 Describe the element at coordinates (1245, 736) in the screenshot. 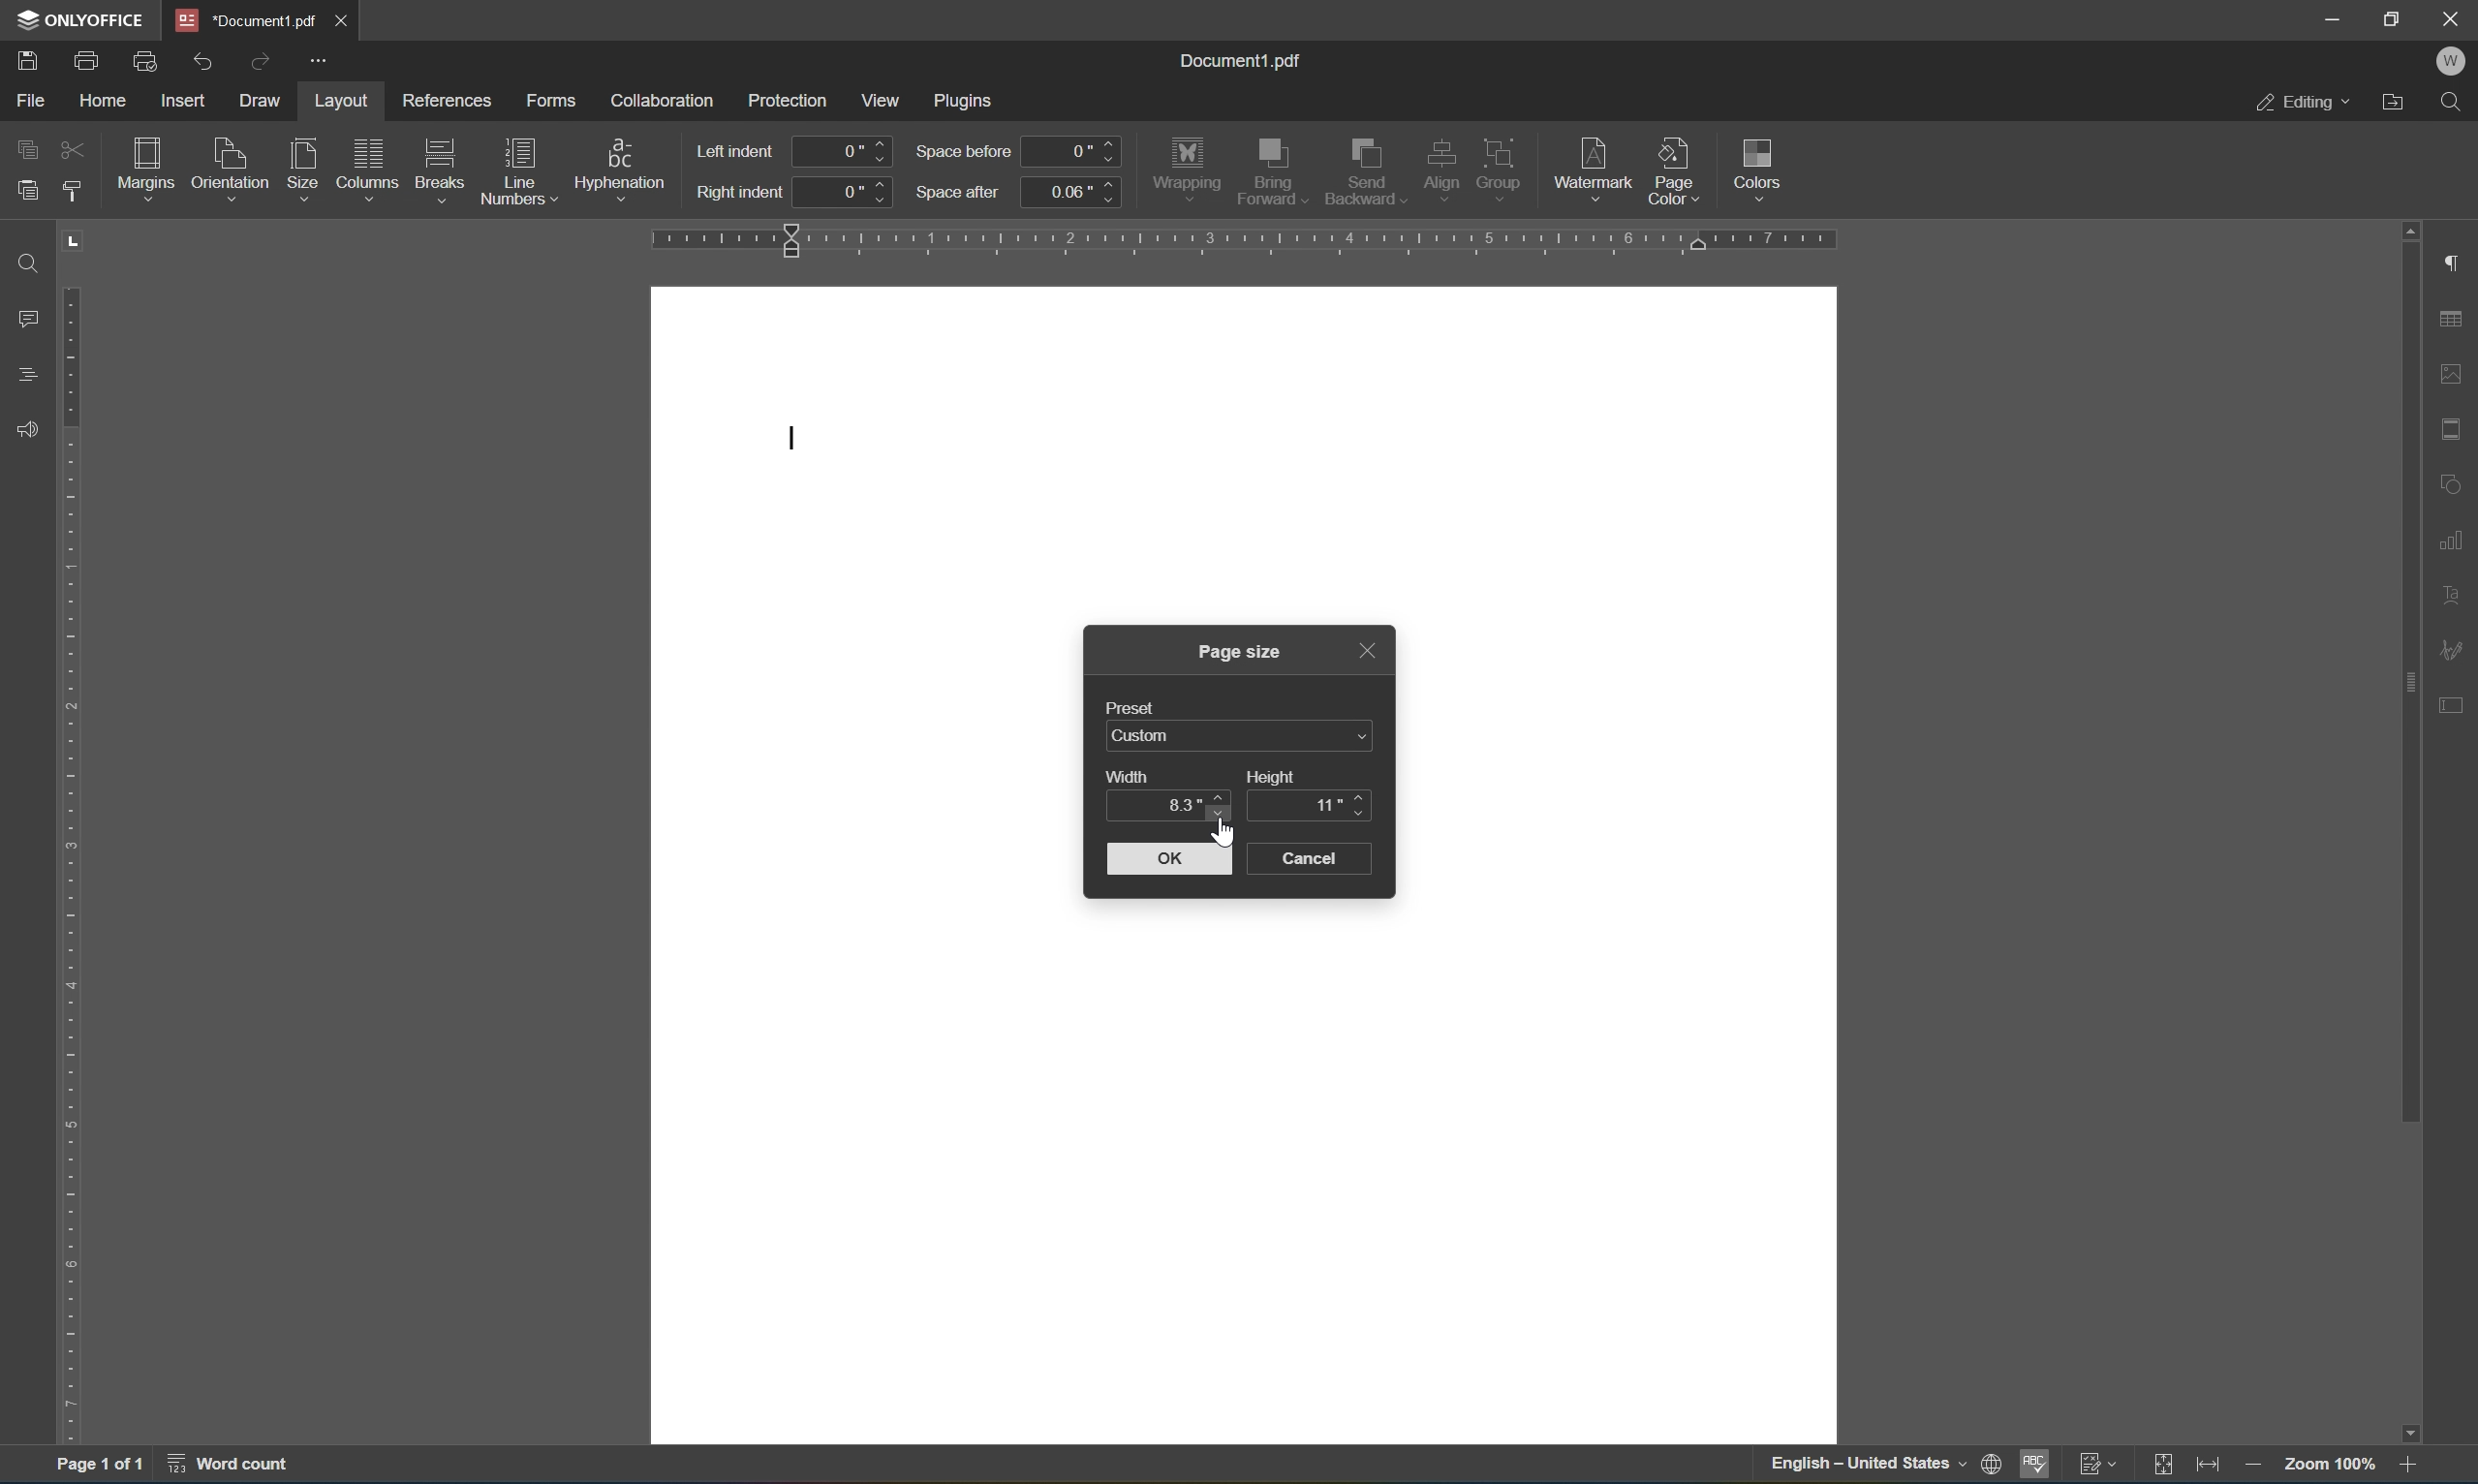

I see `custom` at that location.